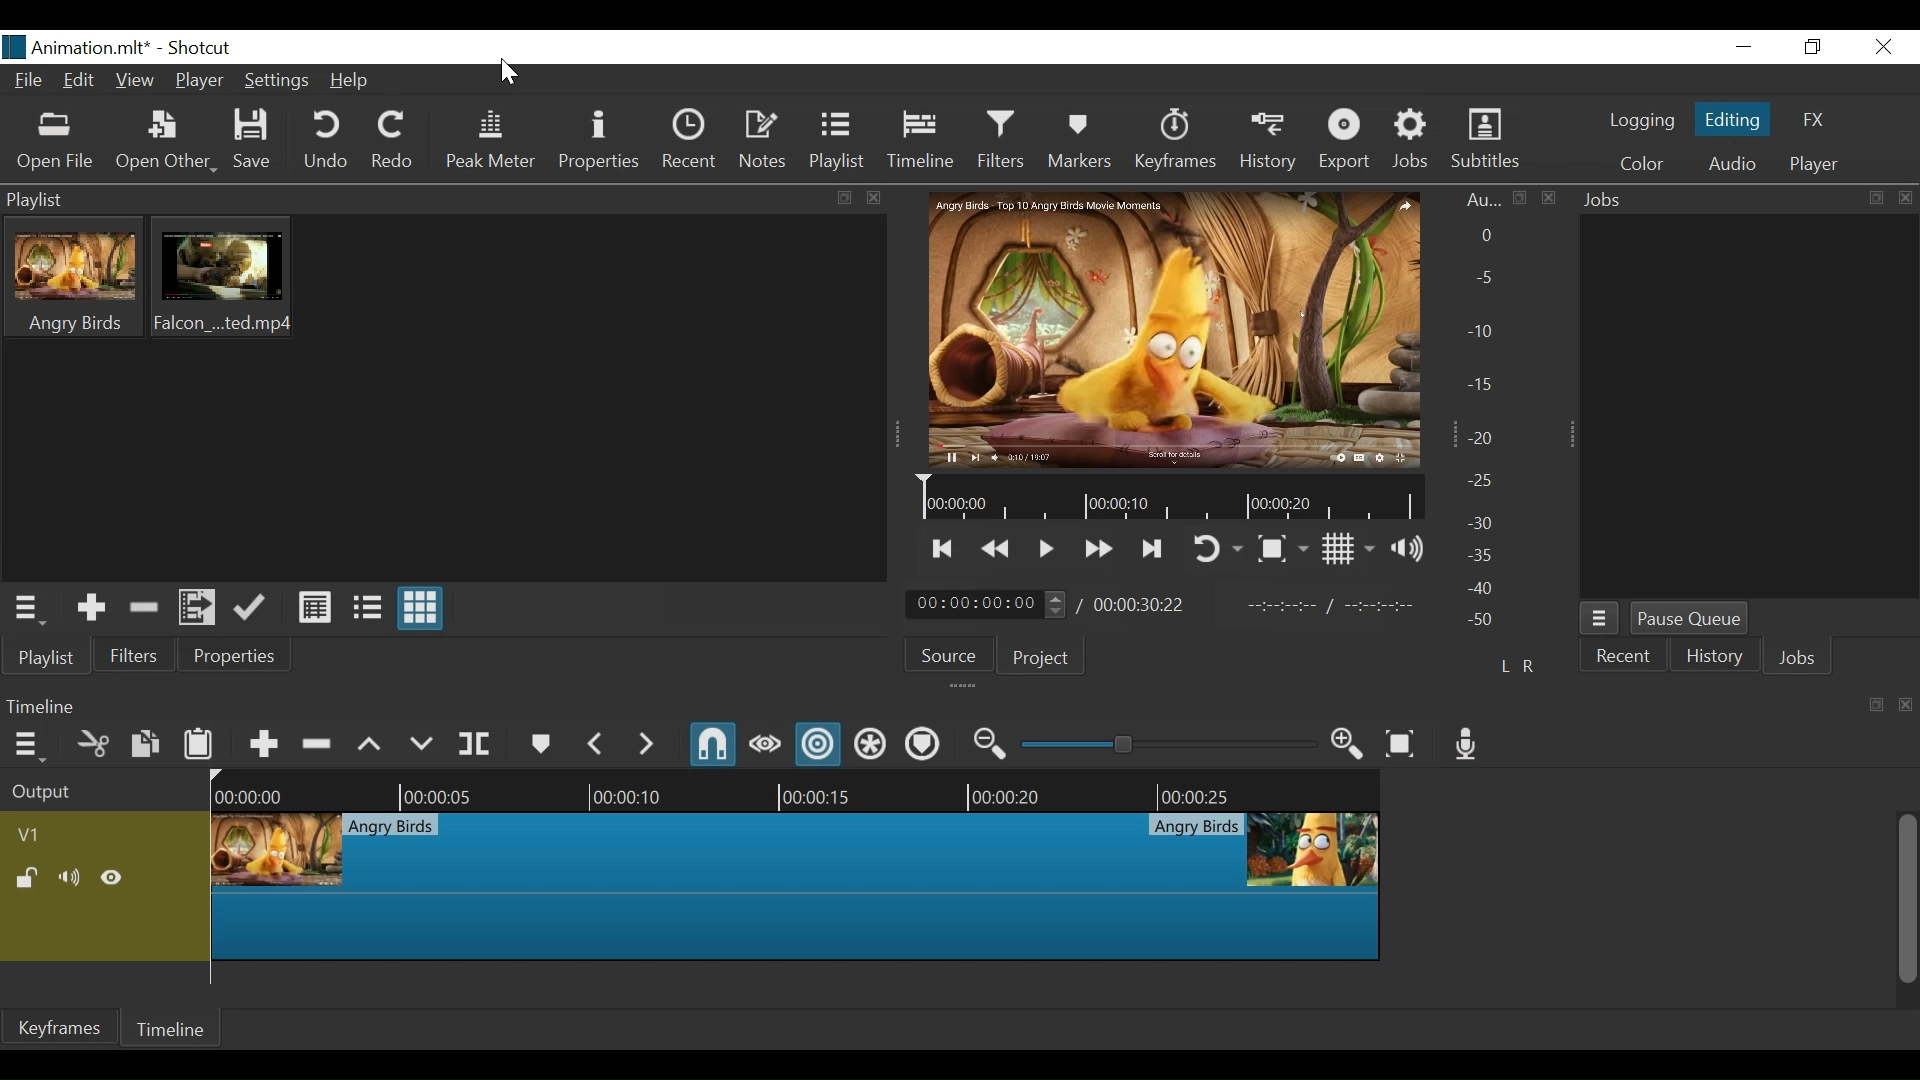  I want to click on Snap, so click(715, 746).